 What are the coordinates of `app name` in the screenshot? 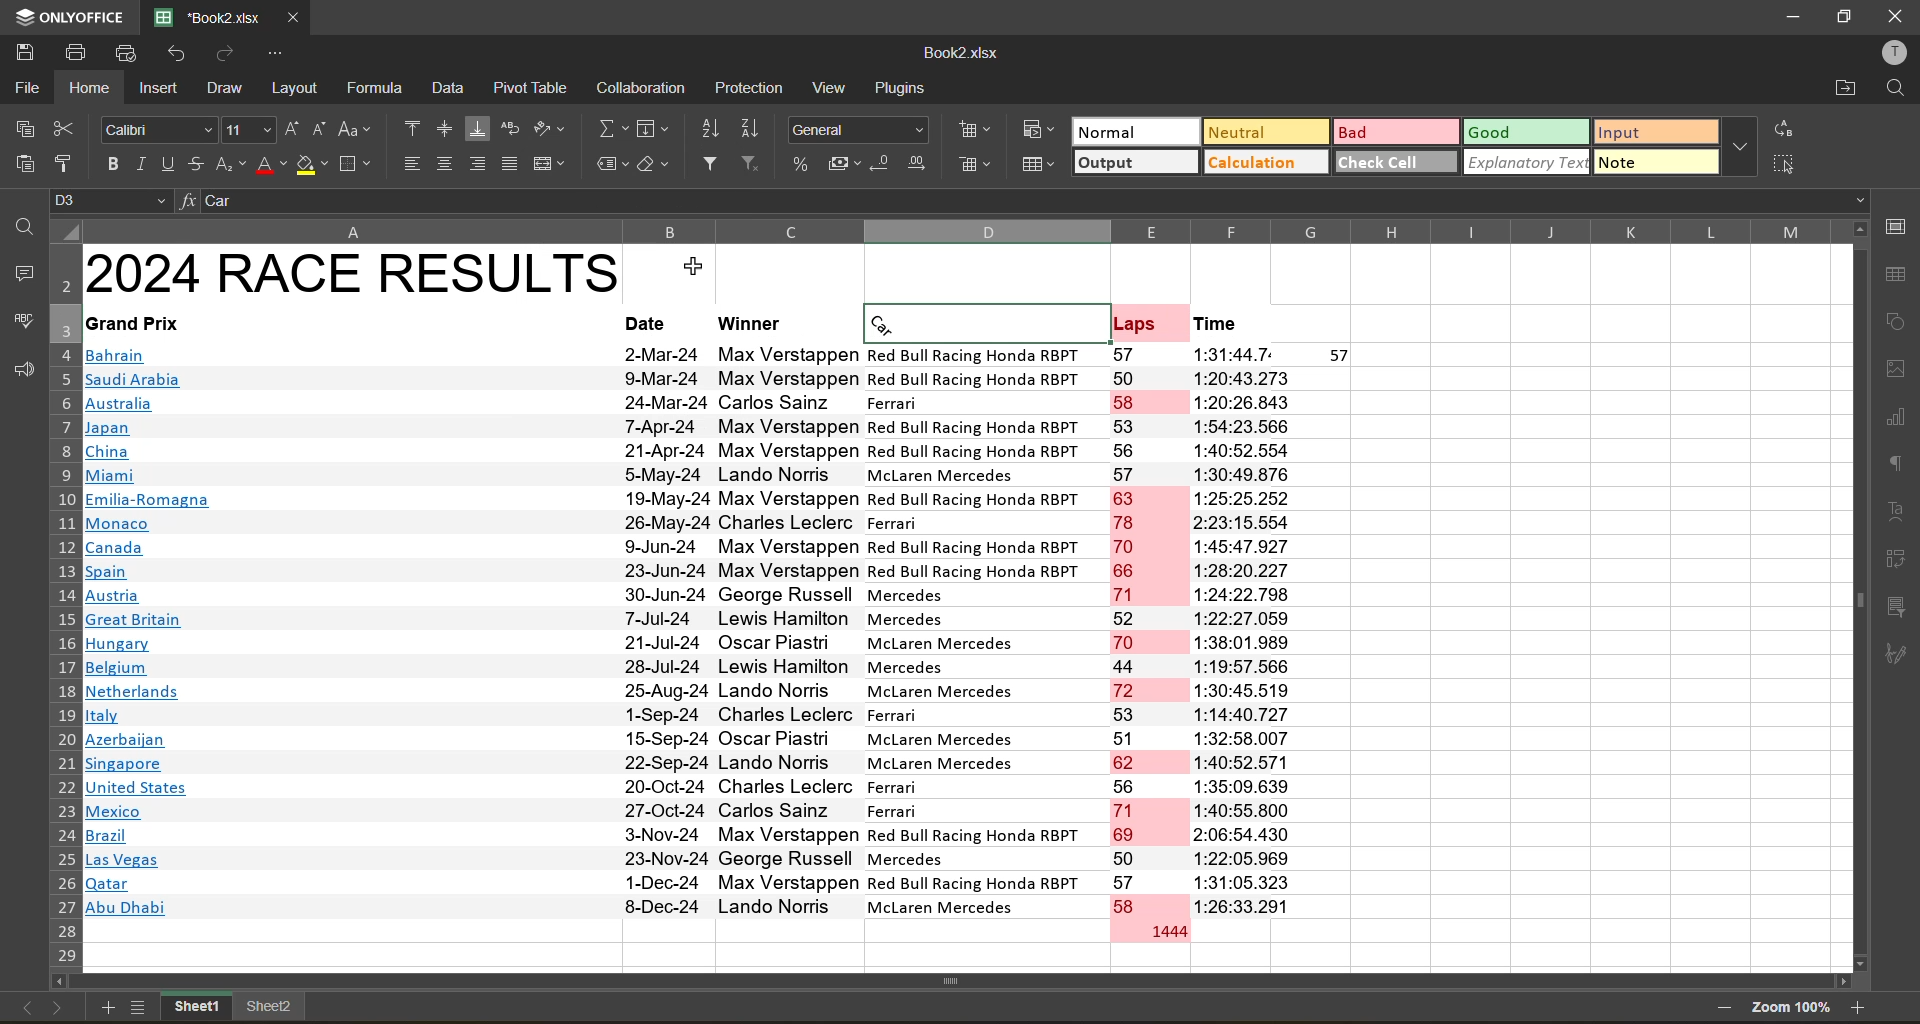 It's located at (72, 16).